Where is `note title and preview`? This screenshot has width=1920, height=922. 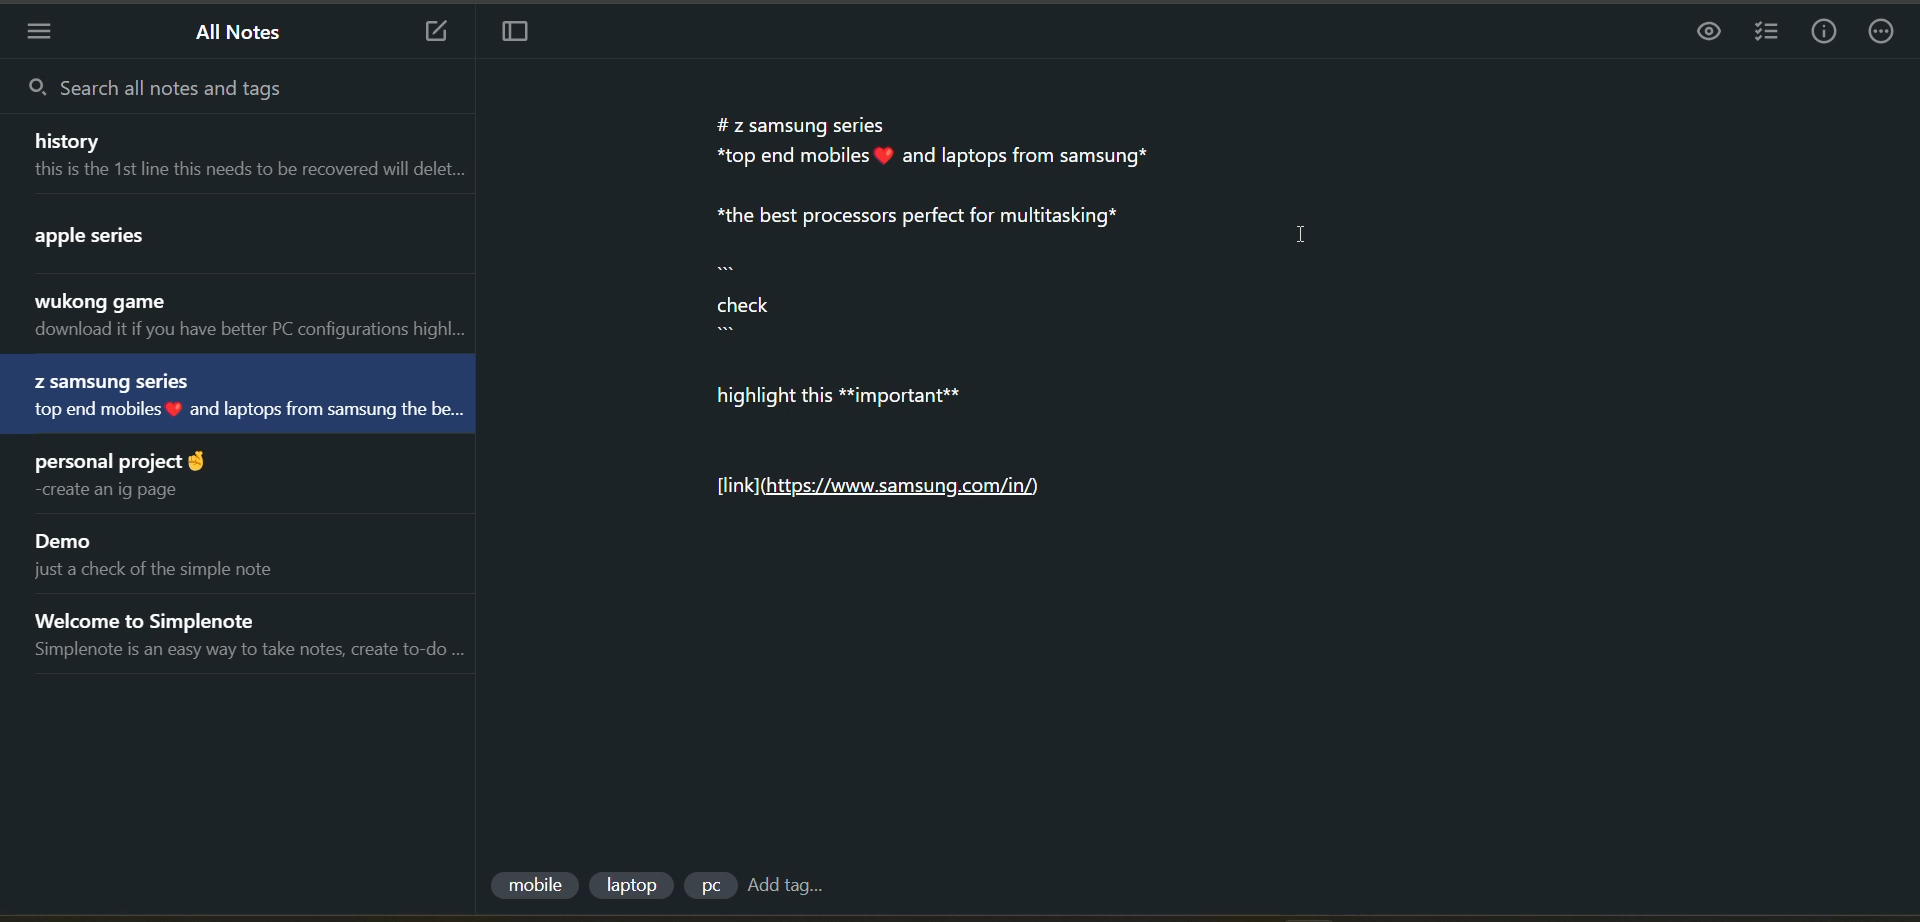
note title and preview is located at coordinates (229, 393).